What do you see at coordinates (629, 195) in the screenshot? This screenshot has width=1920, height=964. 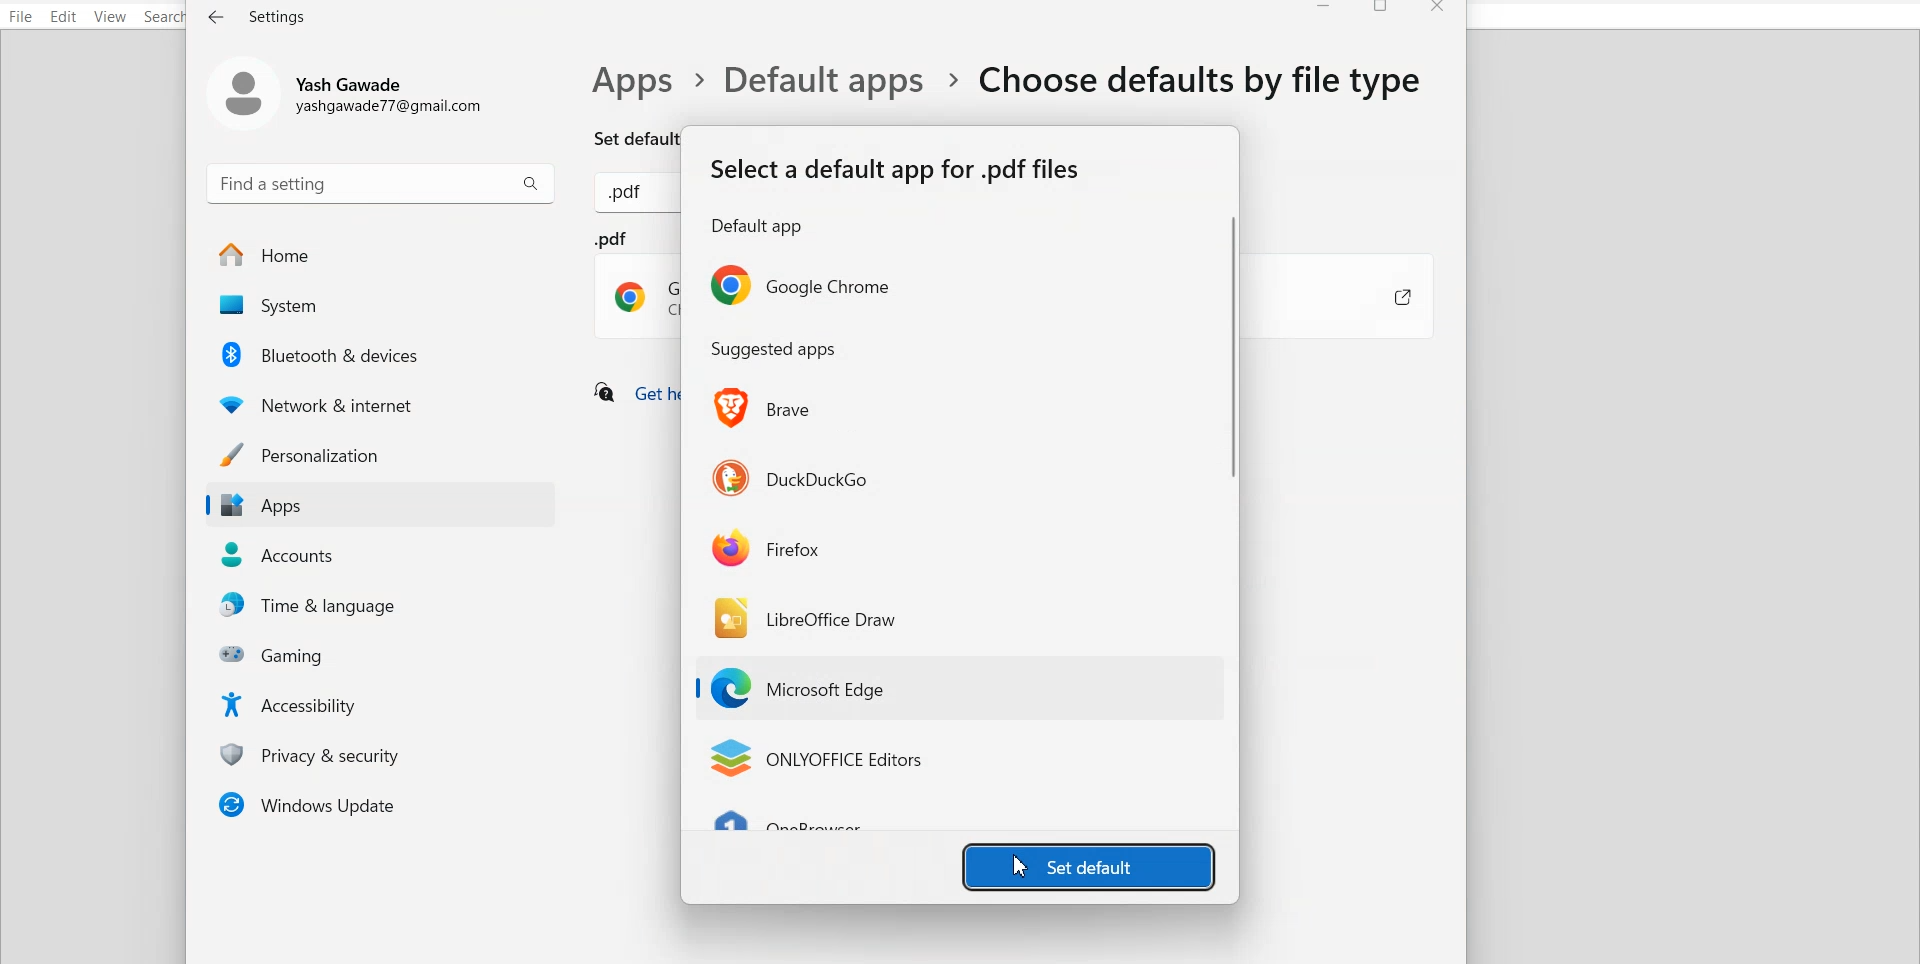 I see `Text` at bounding box center [629, 195].